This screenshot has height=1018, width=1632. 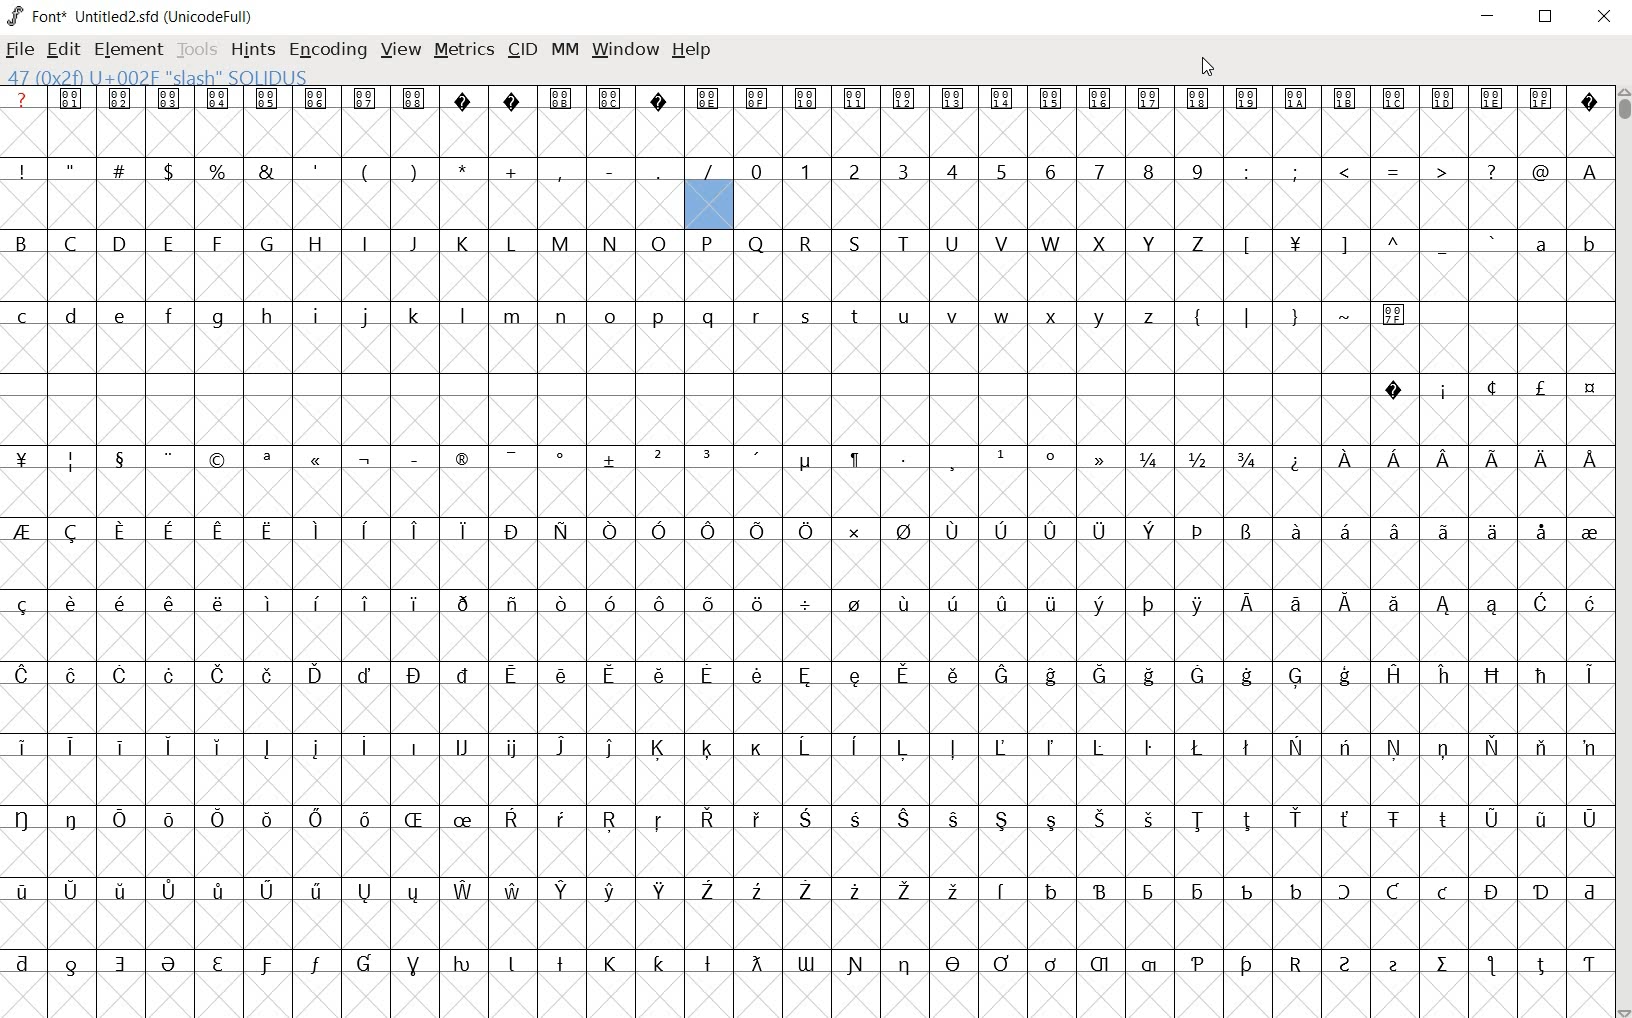 What do you see at coordinates (593, 314) in the screenshot?
I see `small letters c-z` at bounding box center [593, 314].